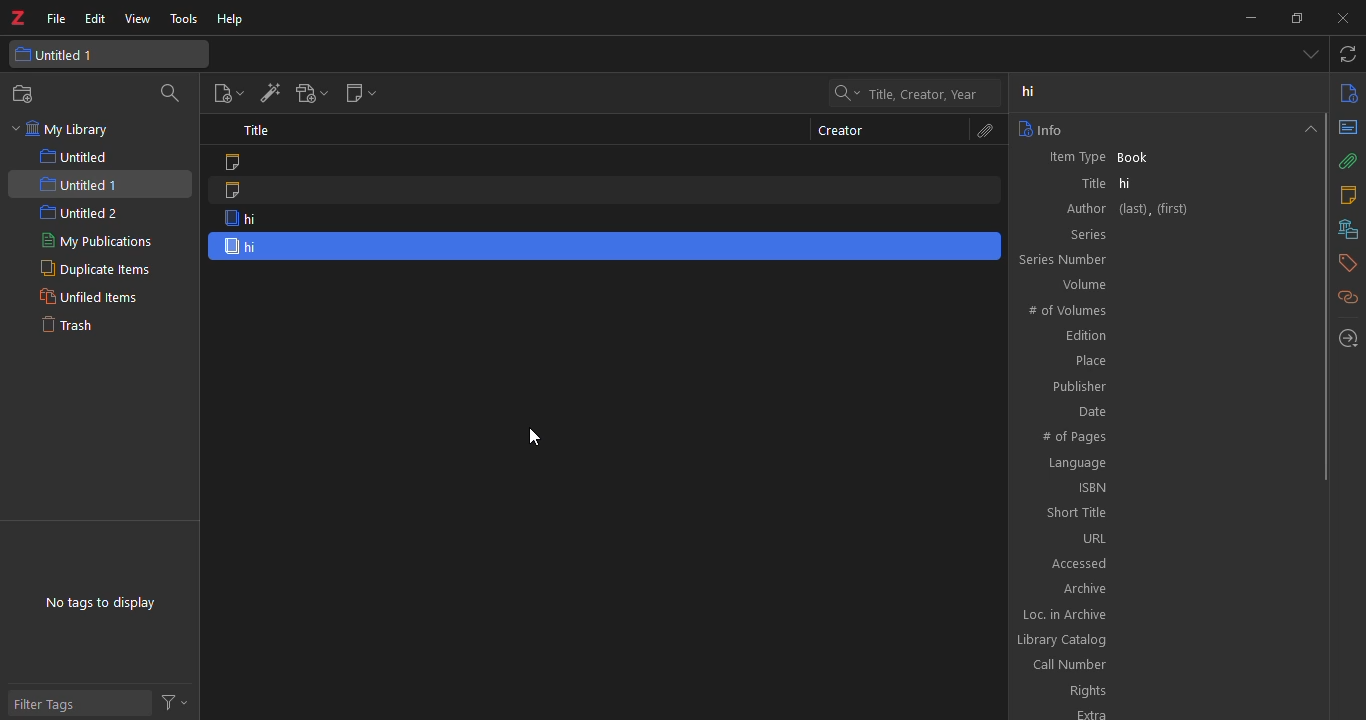 The width and height of the screenshot is (1366, 720). I want to click on duplicate items, so click(93, 269).